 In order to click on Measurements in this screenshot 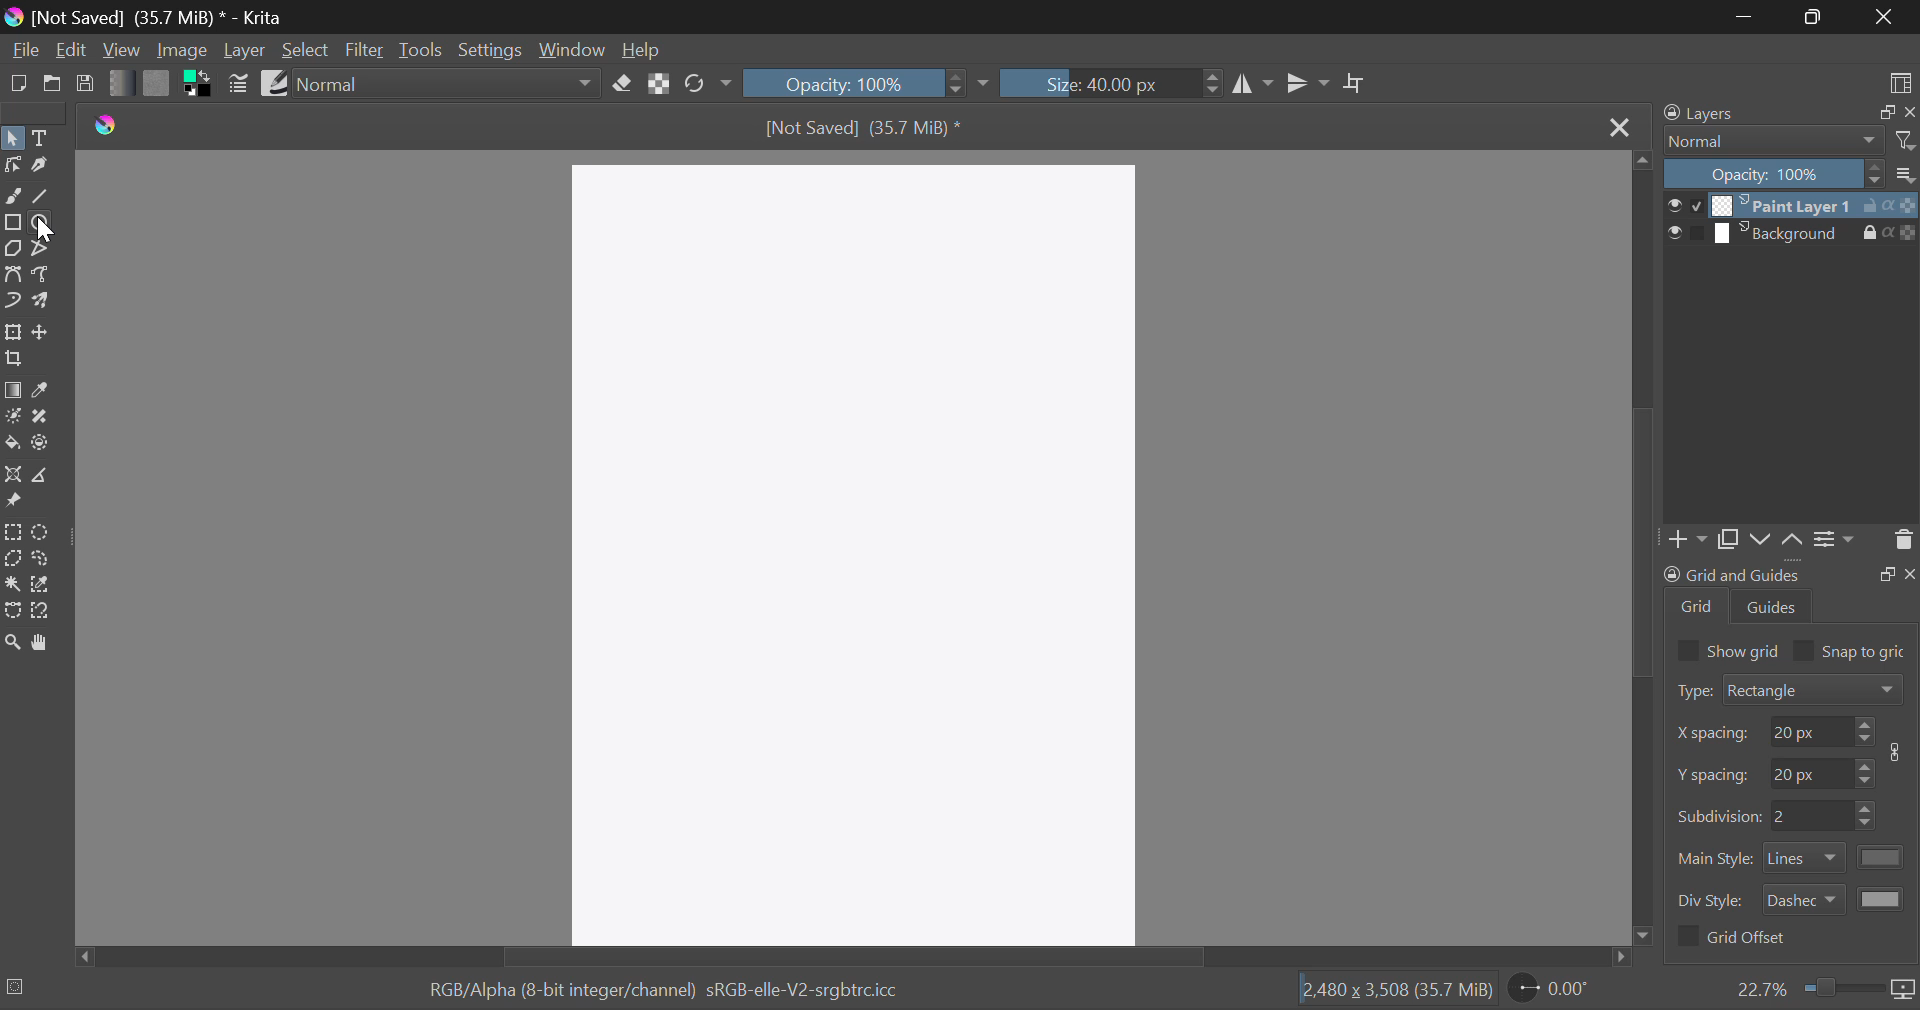, I will do `click(43, 474)`.